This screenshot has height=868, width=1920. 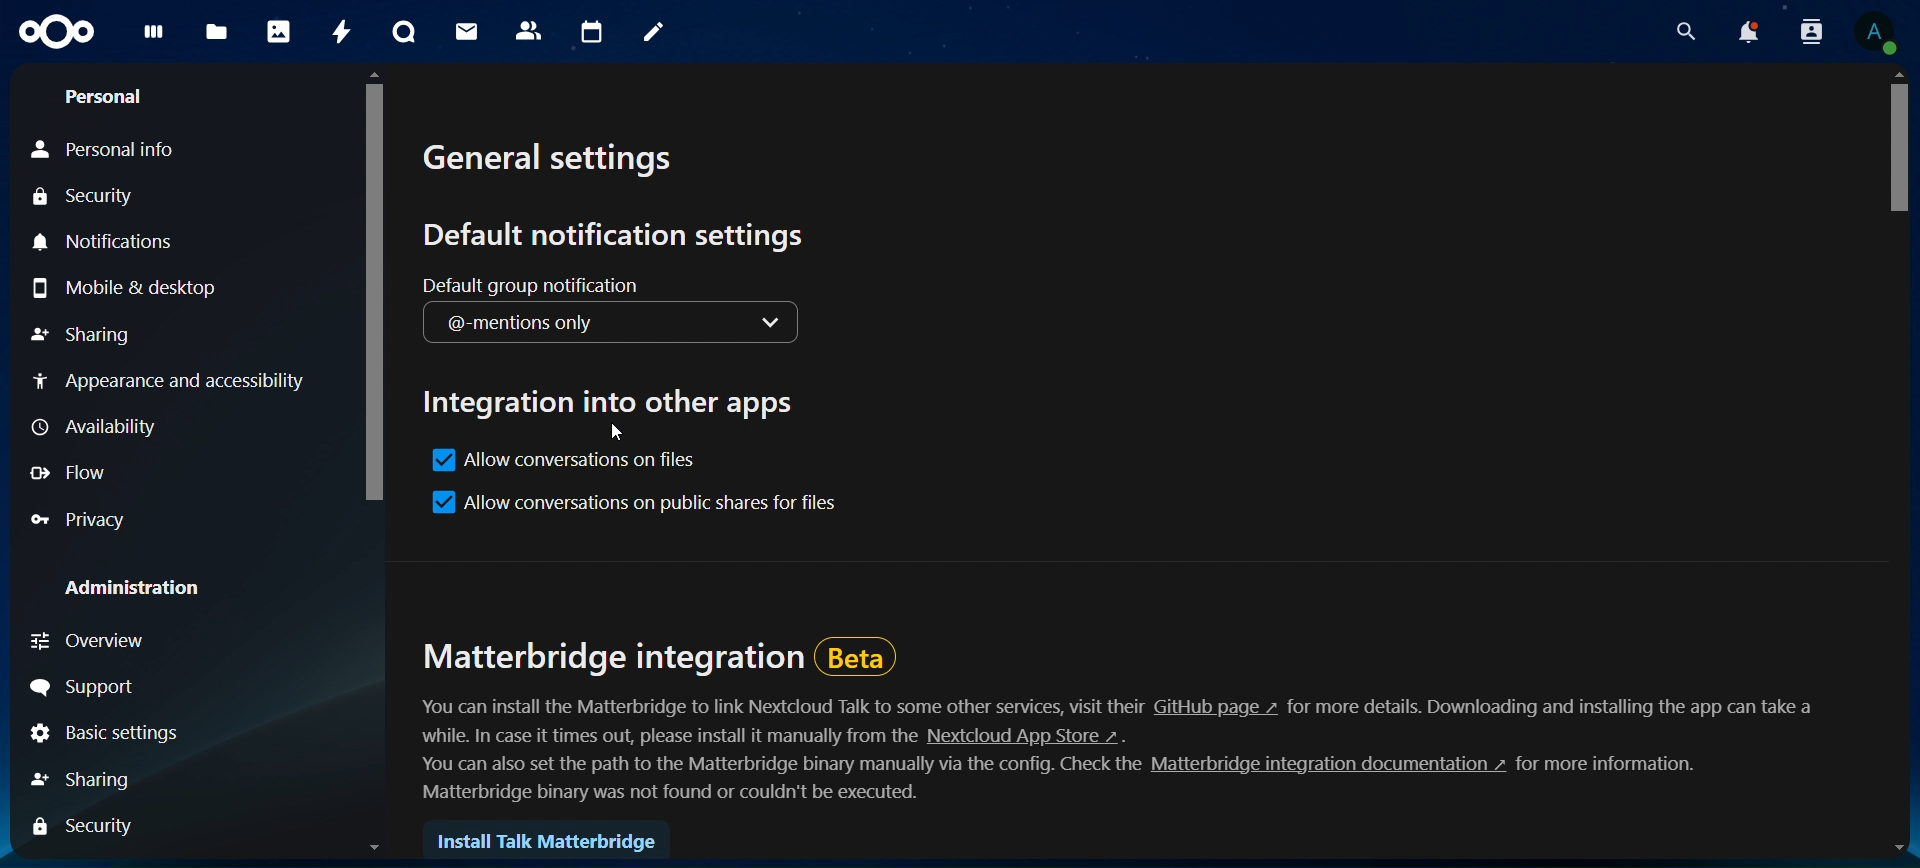 I want to click on security, so click(x=90, y=827).